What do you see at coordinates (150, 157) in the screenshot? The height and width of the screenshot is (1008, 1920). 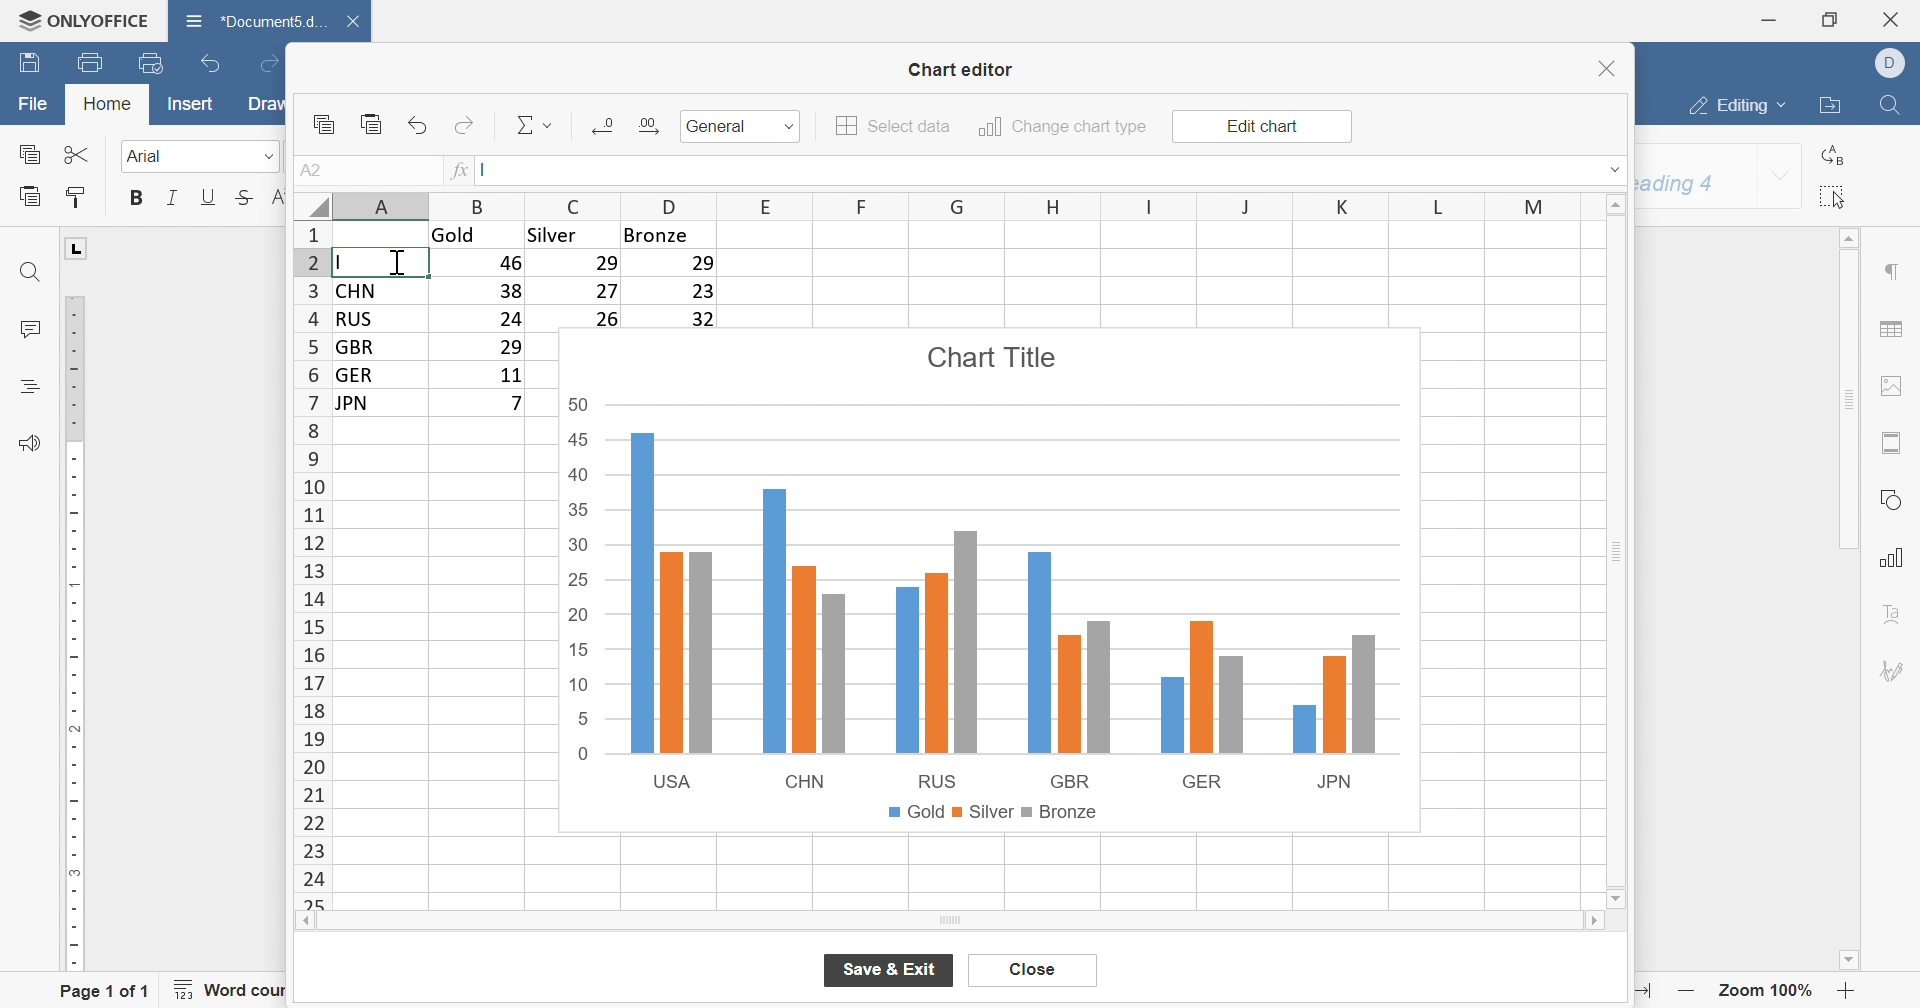 I see `Arial` at bounding box center [150, 157].